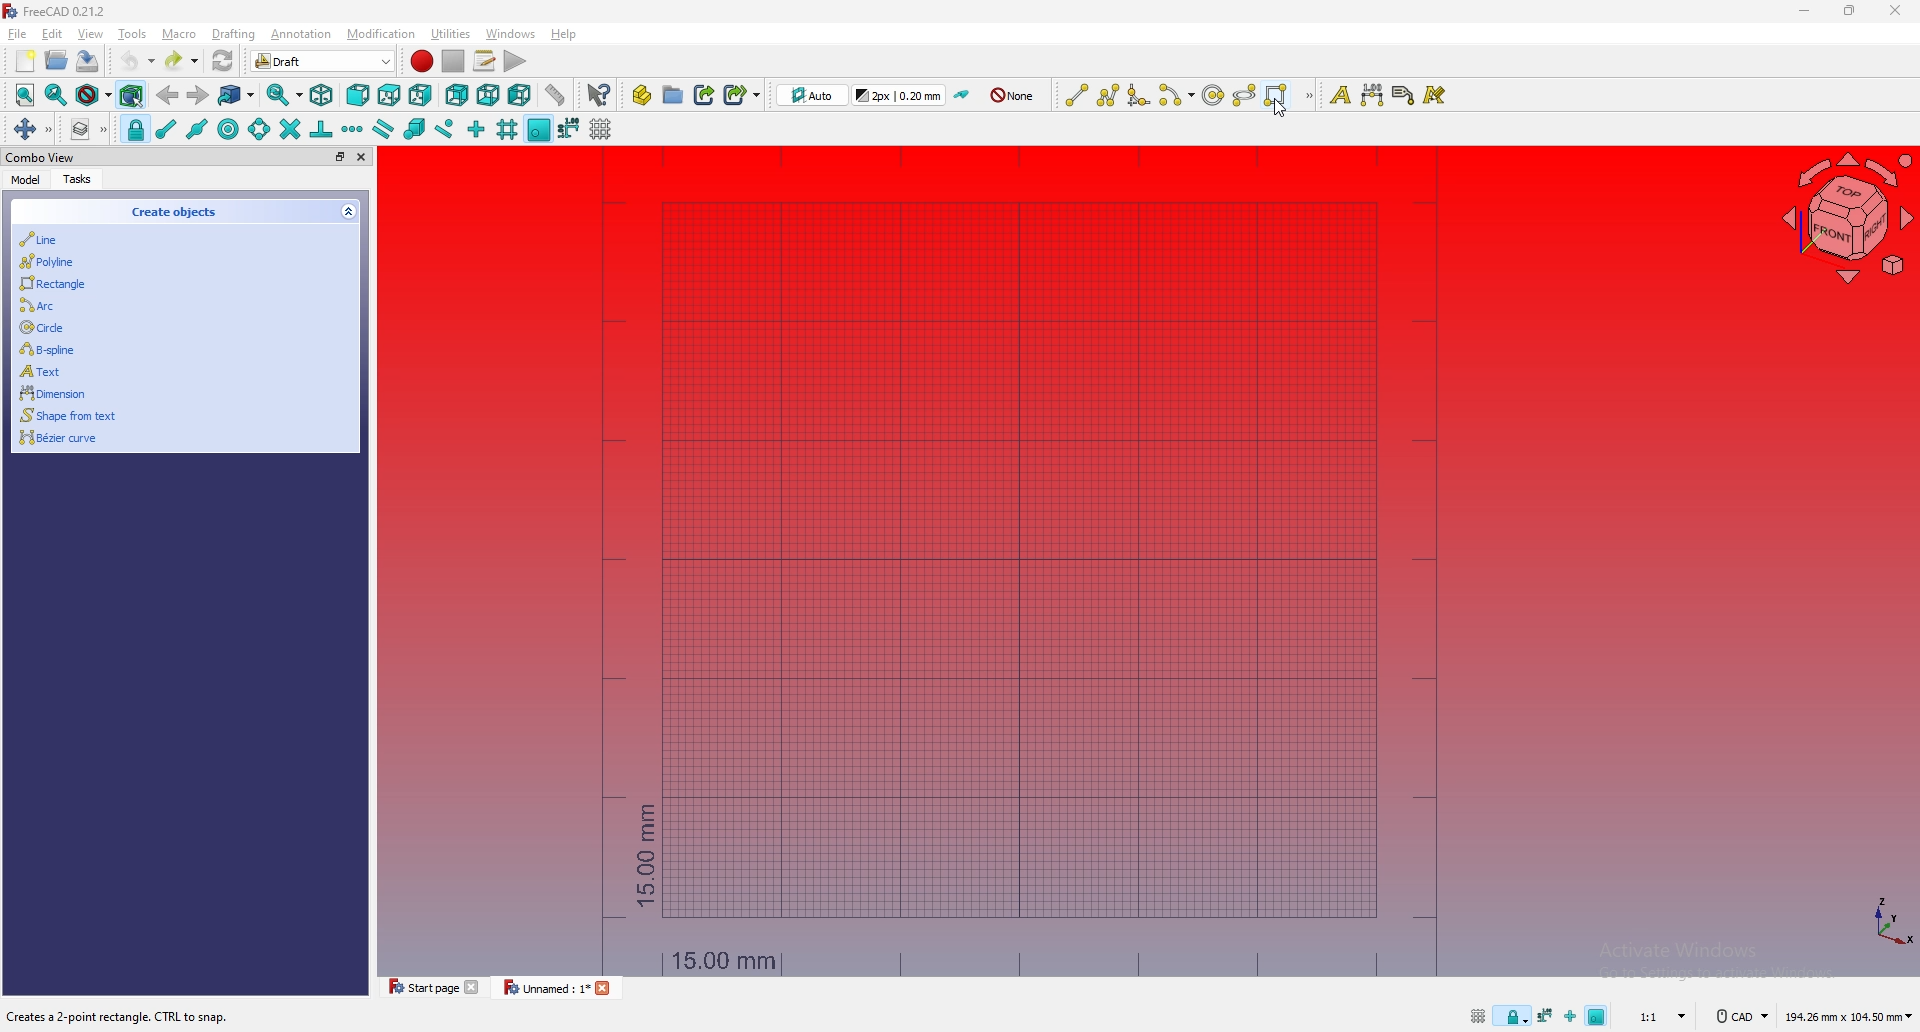  Describe the element at coordinates (93, 96) in the screenshot. I see `draw style` at that location.